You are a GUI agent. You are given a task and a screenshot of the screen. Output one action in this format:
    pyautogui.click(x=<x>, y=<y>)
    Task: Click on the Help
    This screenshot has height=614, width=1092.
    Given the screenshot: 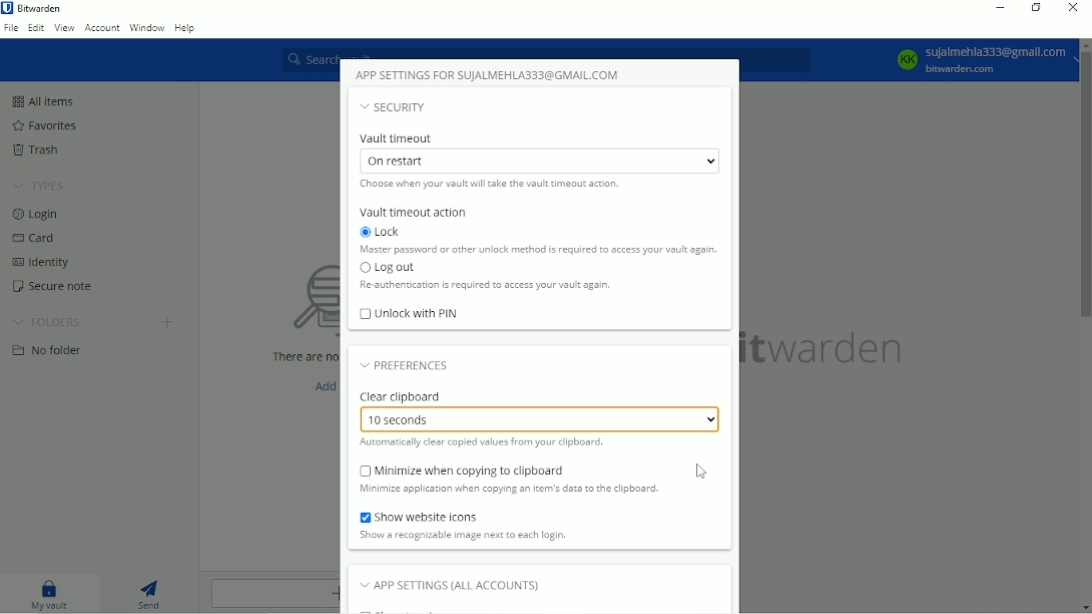 What is the action you would take?
    pyautogui.click(x=186, y=27)
    